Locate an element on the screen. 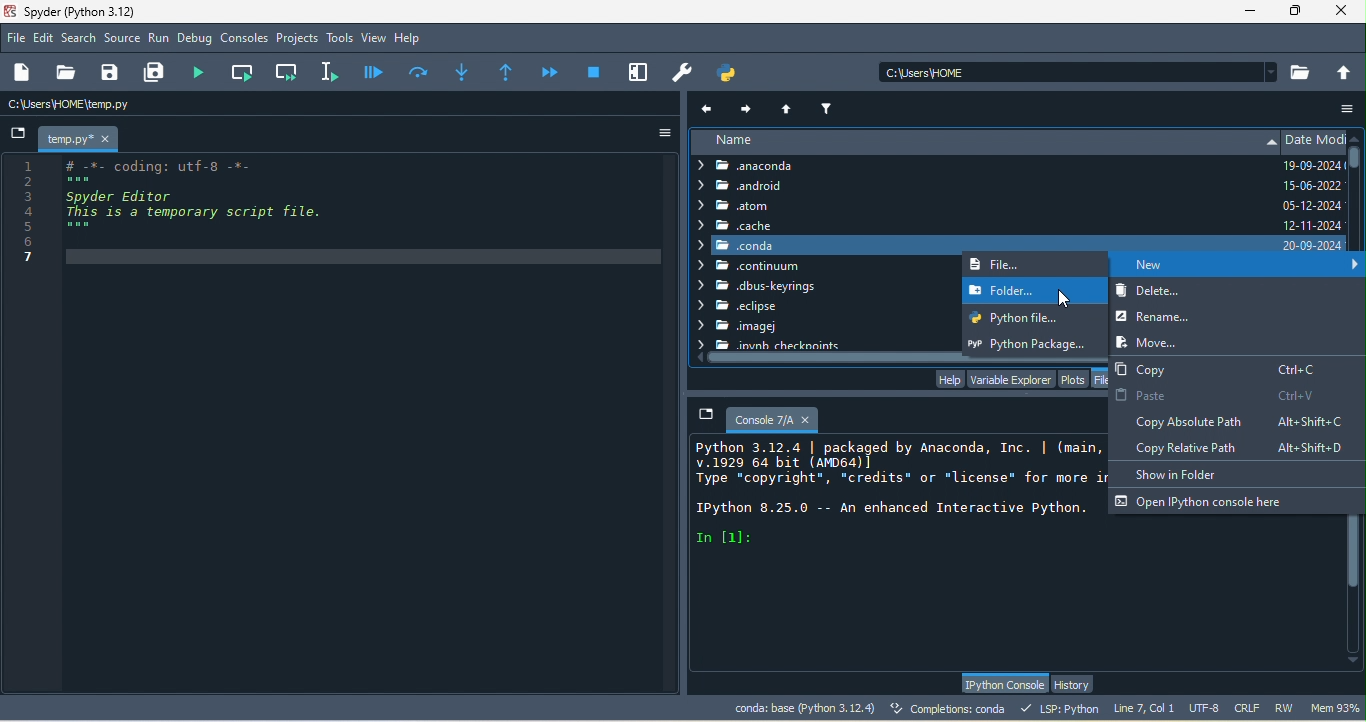 This screenshot has width=1366, height=722. cursor movement is located at coordinates (1061, 300).